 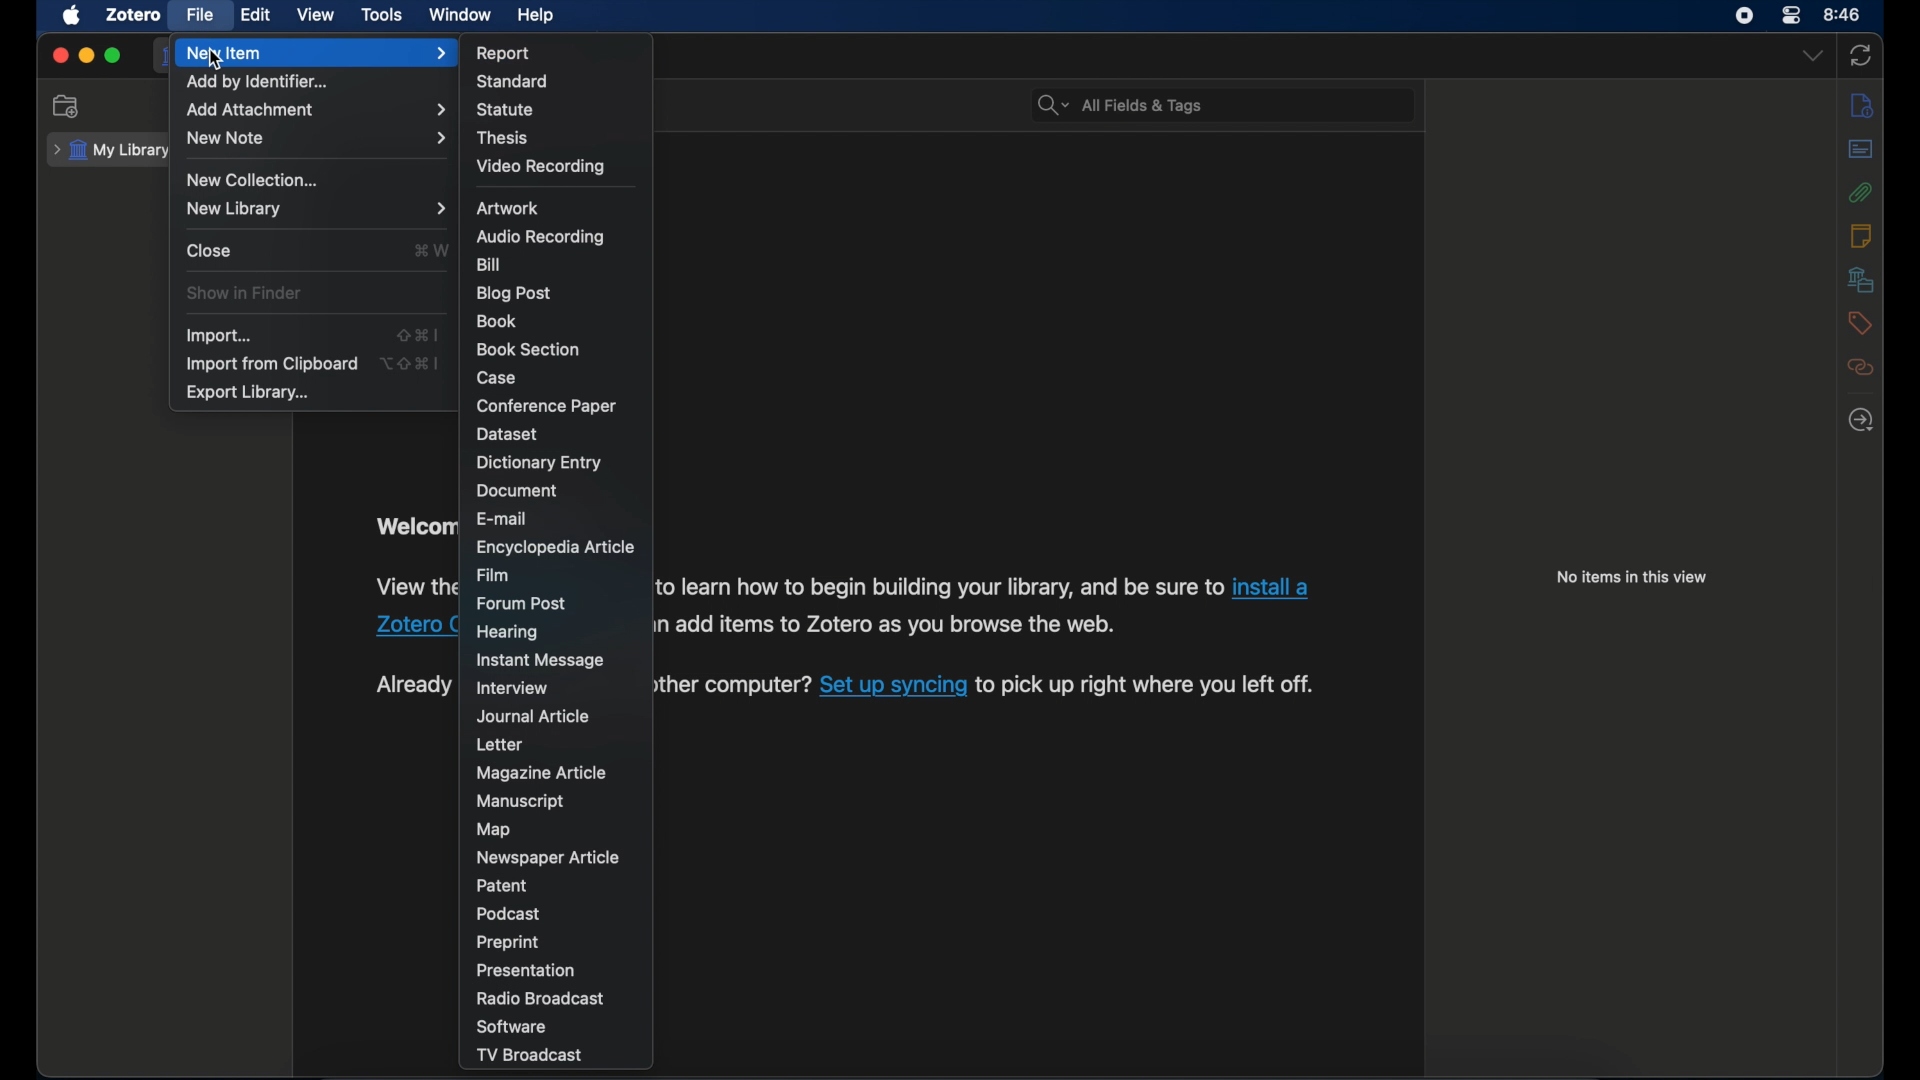 What do you see at coordinates (60, 55) in the screenshot?
I see `close` at bounding box center [60, 55].